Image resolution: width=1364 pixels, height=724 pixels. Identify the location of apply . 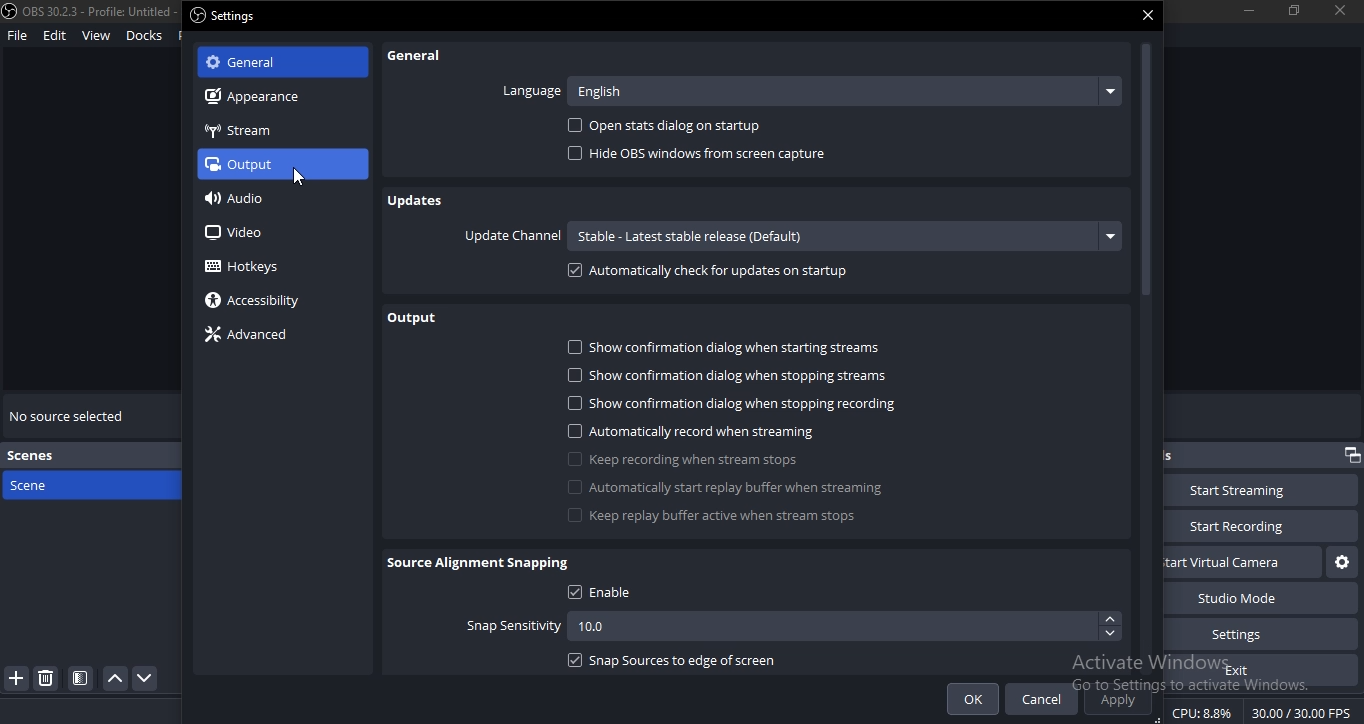
(1116, 701).